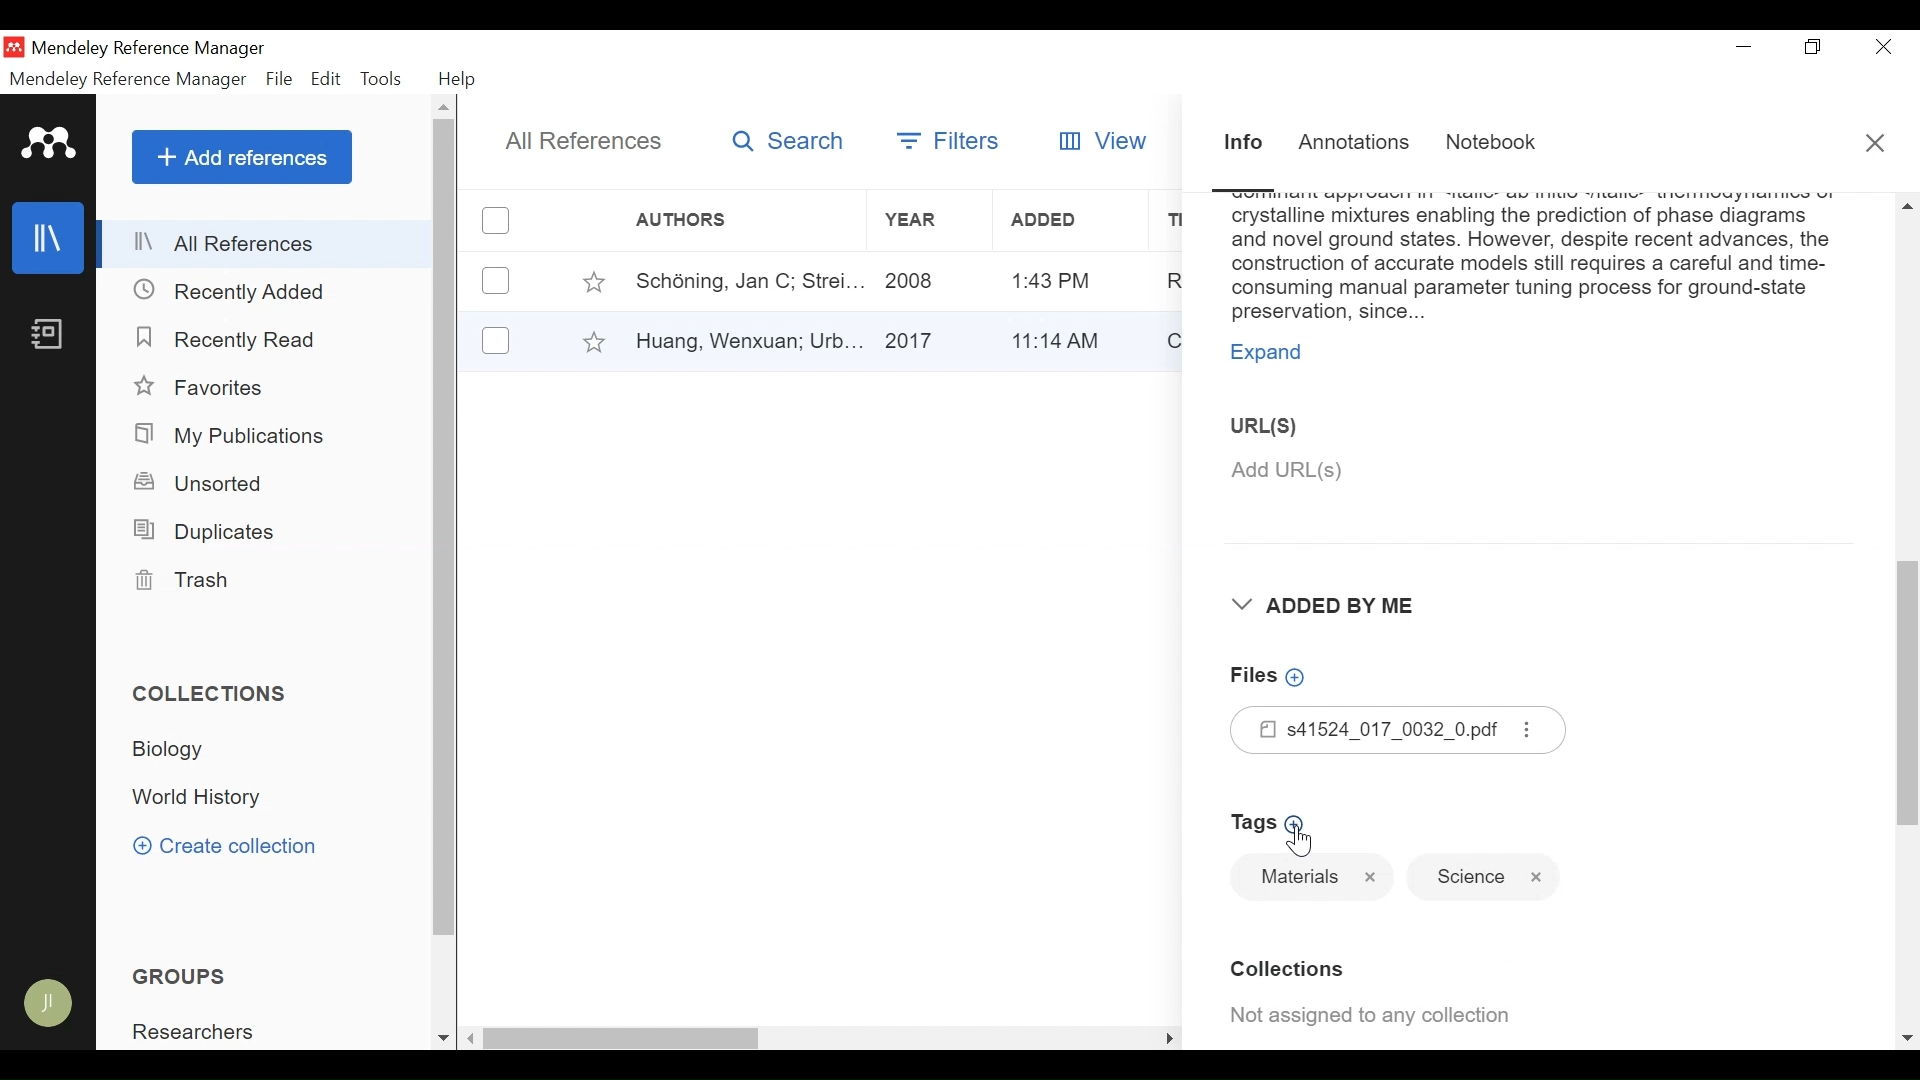 The width and height of the screenshot is (1920, 1080). What do you see at coordinates (13, 47) in the screenshot?
I see `Mendeley Desktop Icon` at bounding box center [13, 47].